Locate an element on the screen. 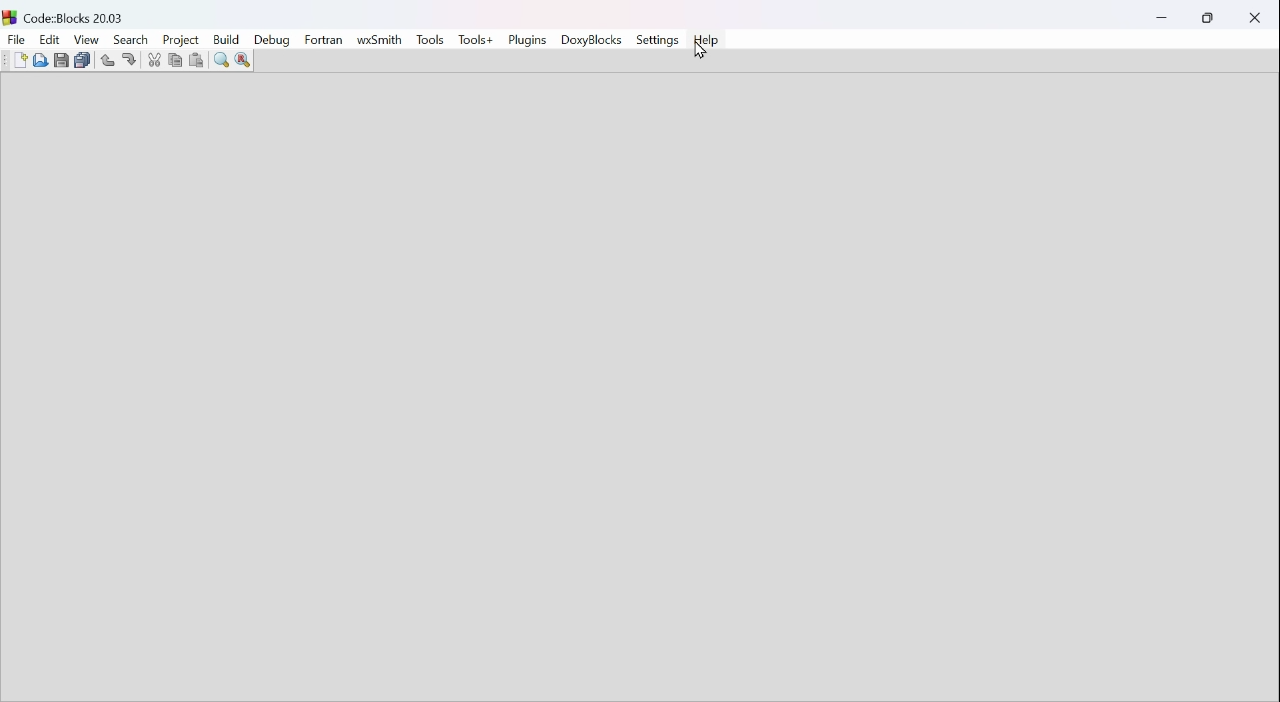  Undo is located at coordinates (106, 59).